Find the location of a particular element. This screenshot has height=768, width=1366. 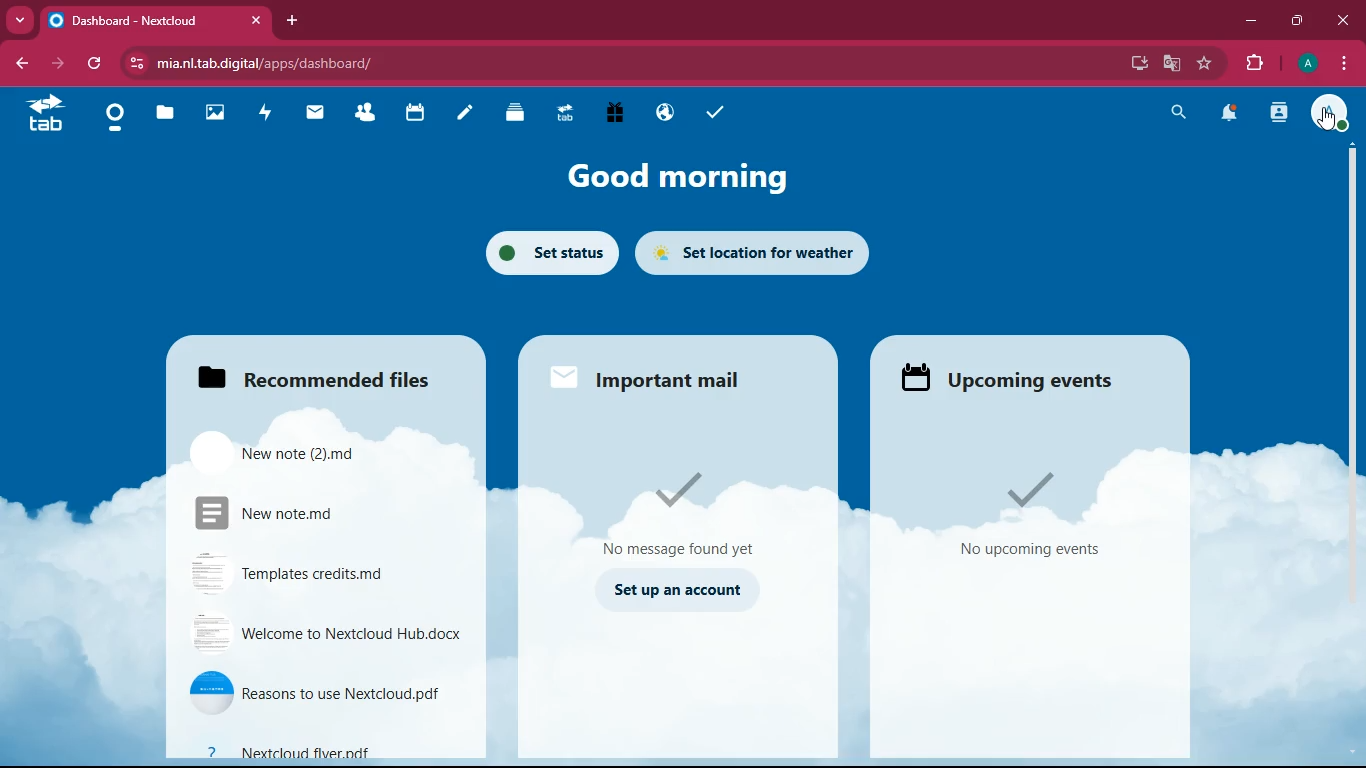

maximize is located at coordinates (1299, 21).